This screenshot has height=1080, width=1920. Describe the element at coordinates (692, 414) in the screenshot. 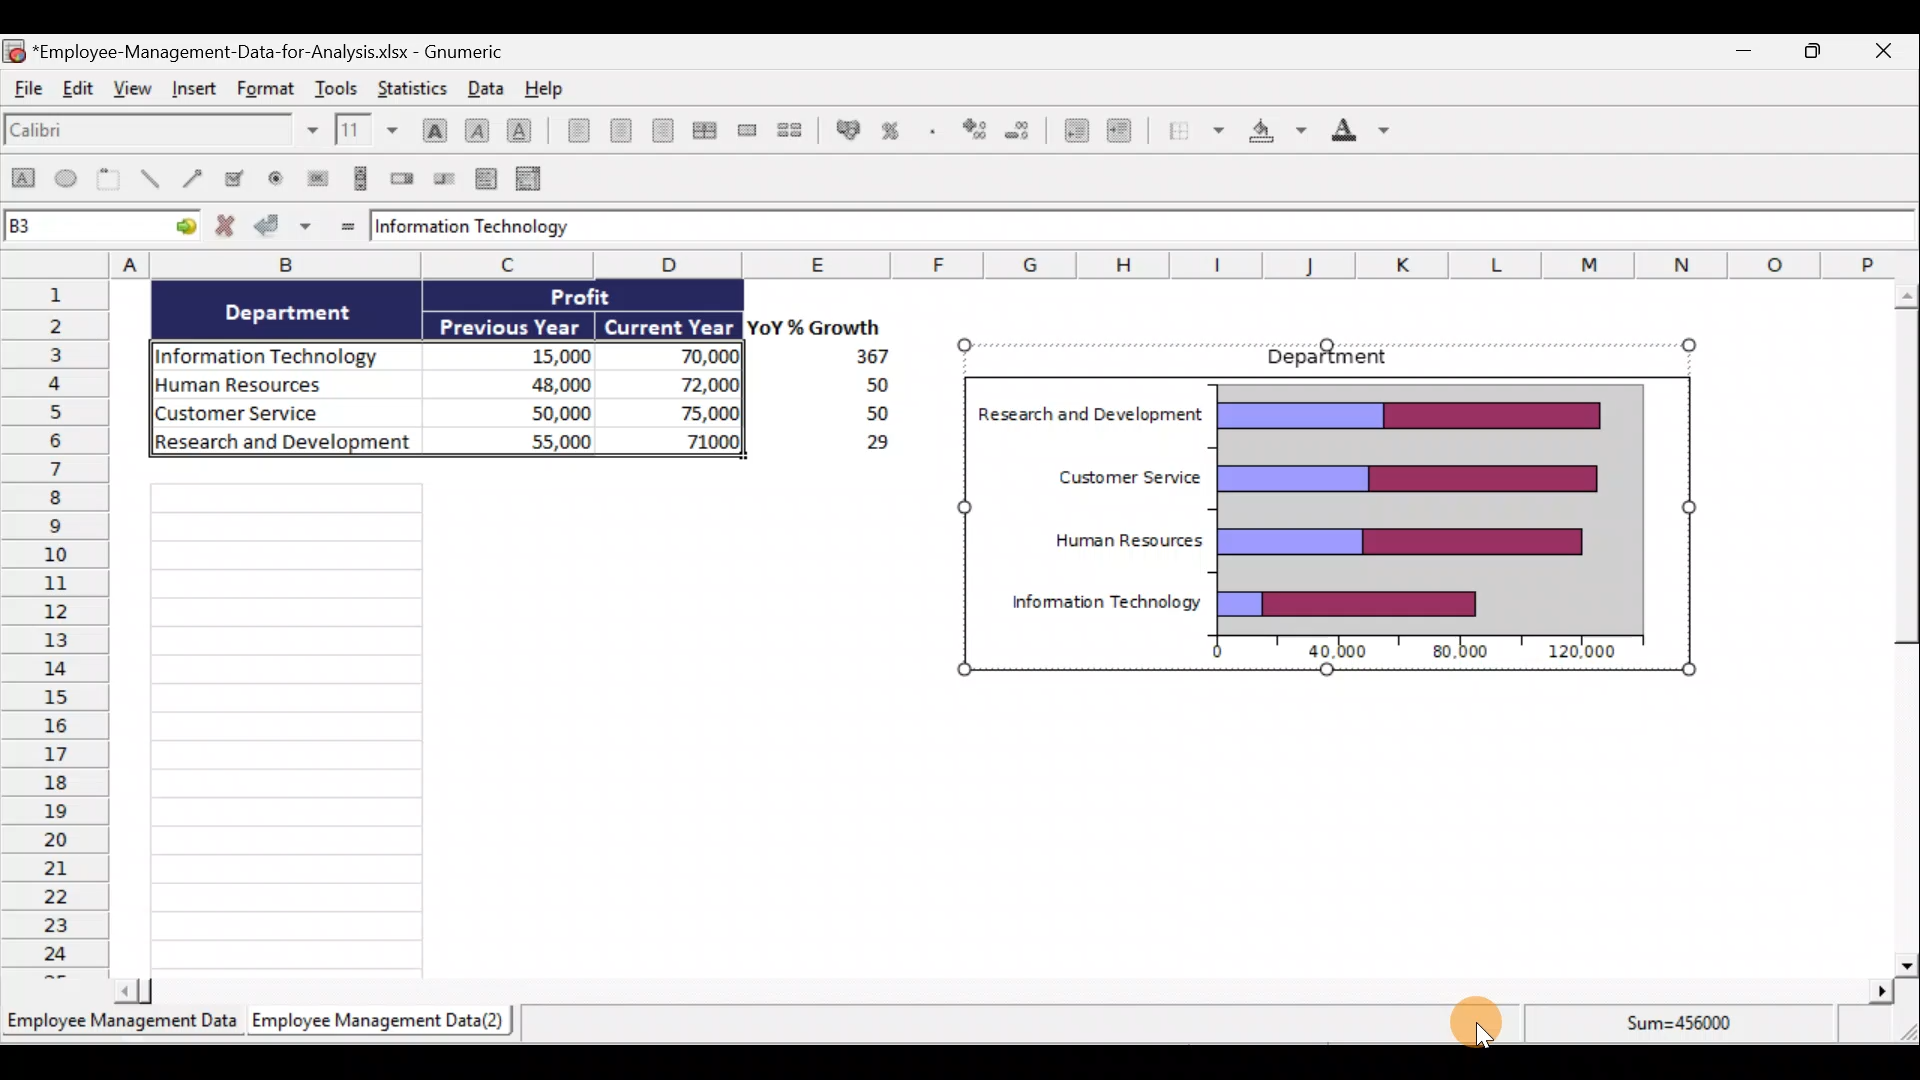

I see `75,000` at that location.